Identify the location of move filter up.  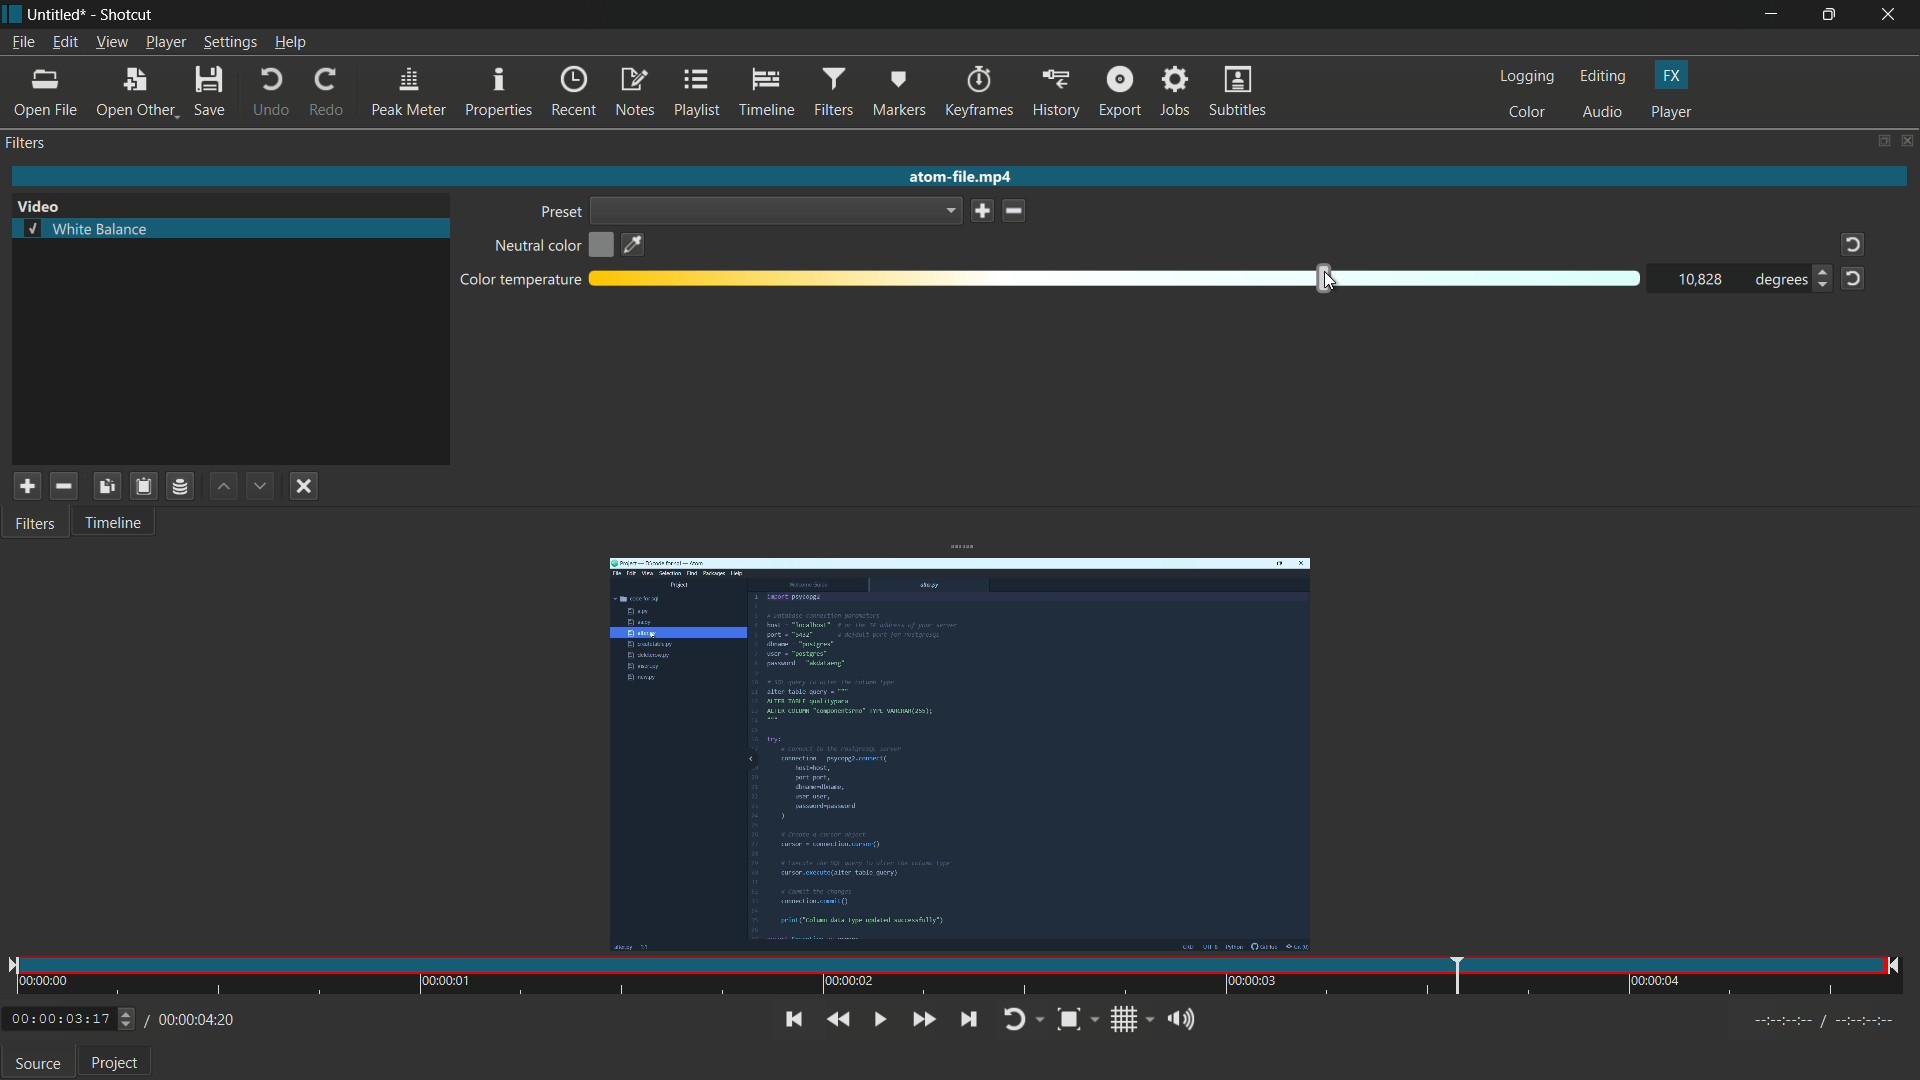
(223, 487).